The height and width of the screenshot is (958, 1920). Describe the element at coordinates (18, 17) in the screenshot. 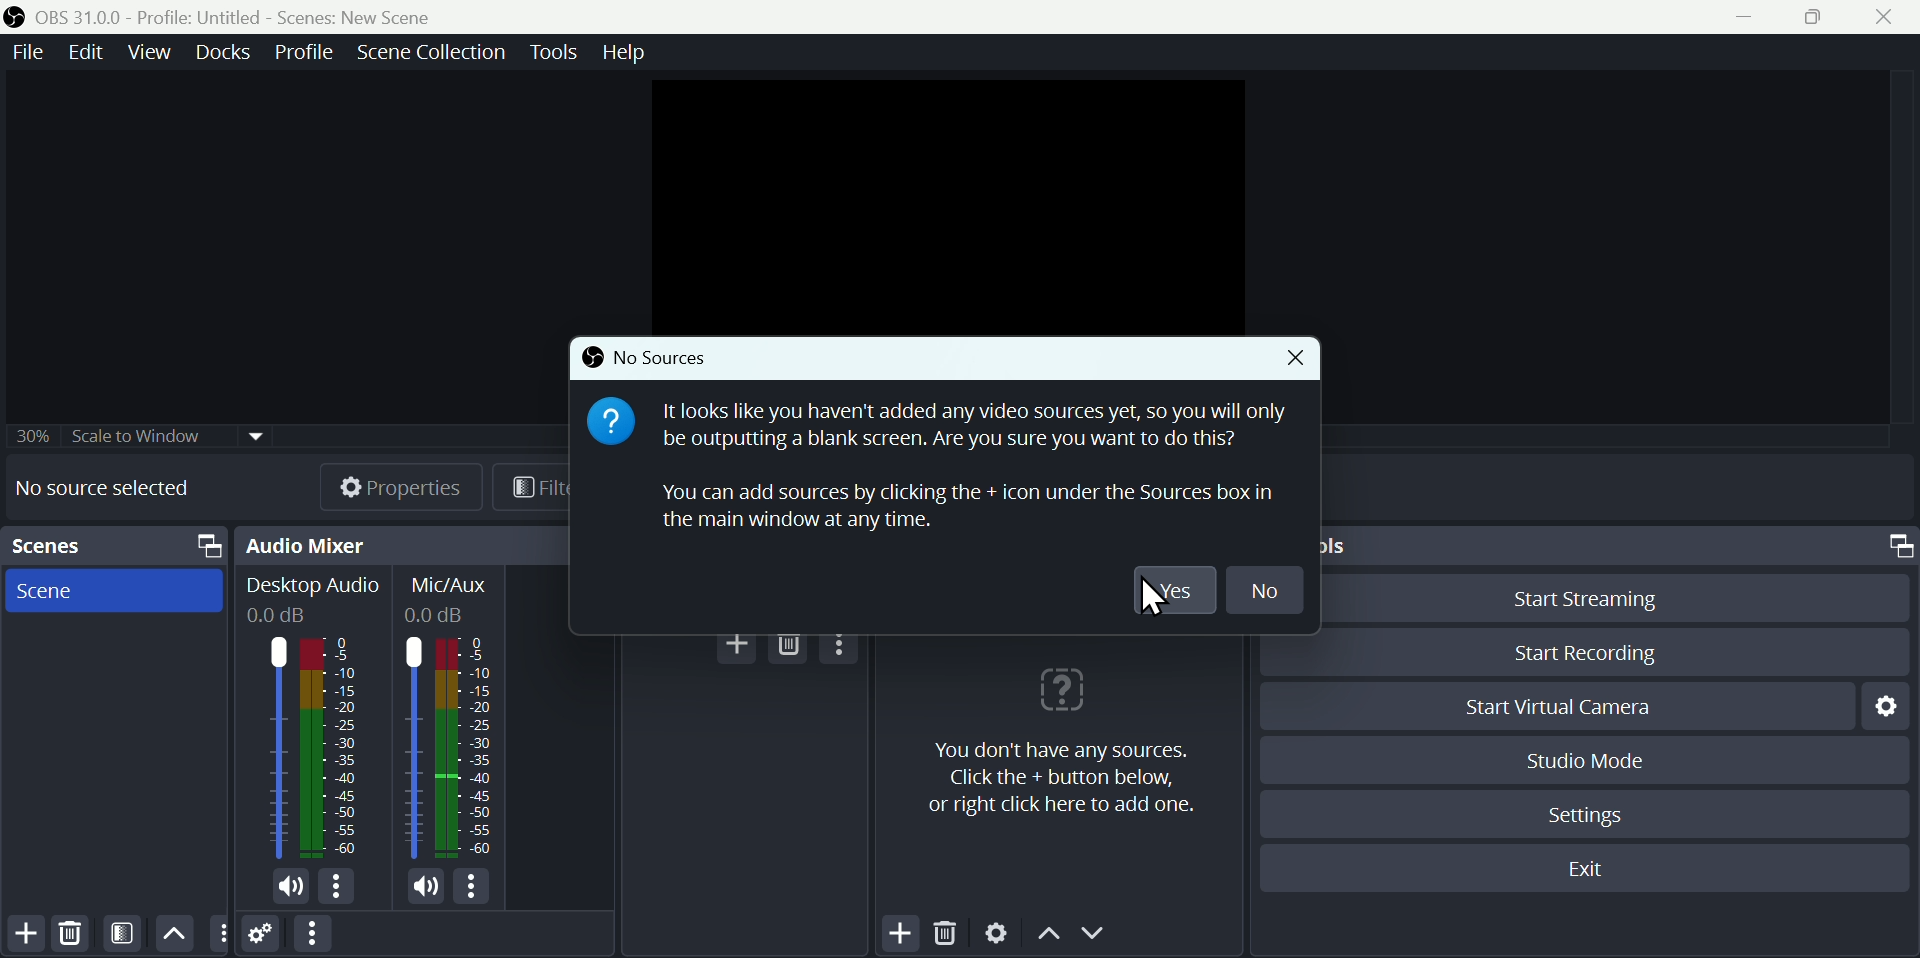

I see `icon` at that location.